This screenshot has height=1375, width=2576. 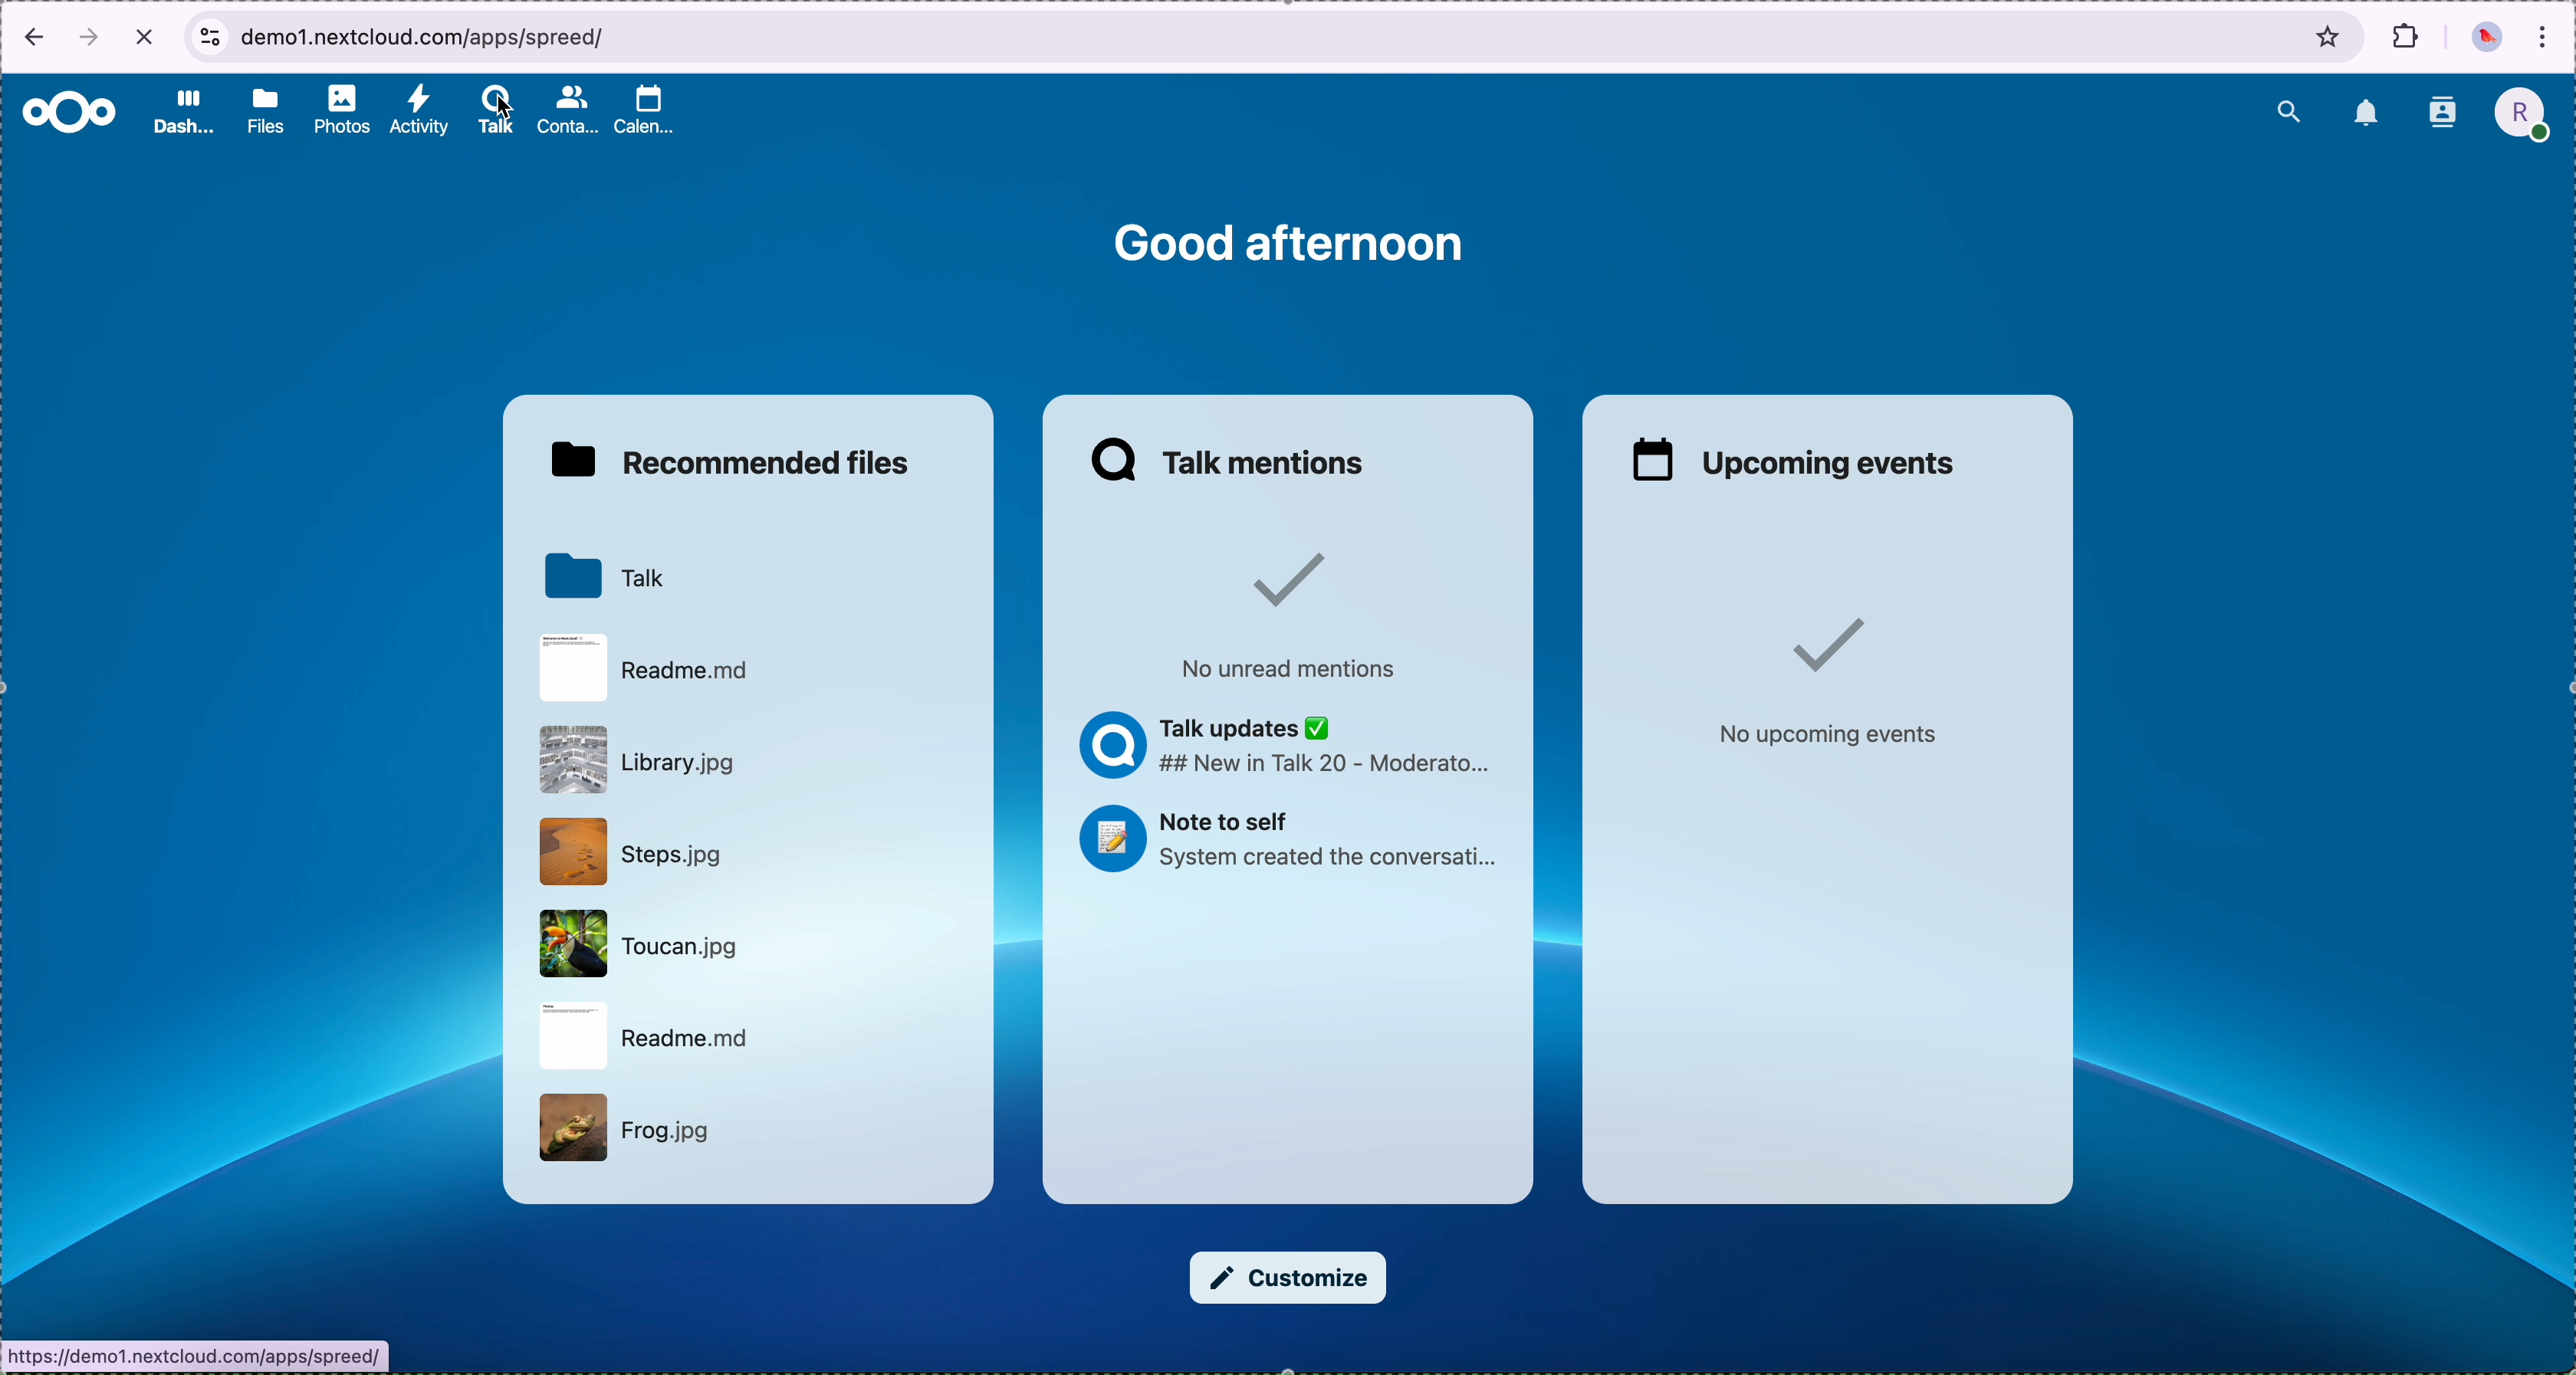 I want to click on customize and control Google Chrome, so click(x=2544, y=42).